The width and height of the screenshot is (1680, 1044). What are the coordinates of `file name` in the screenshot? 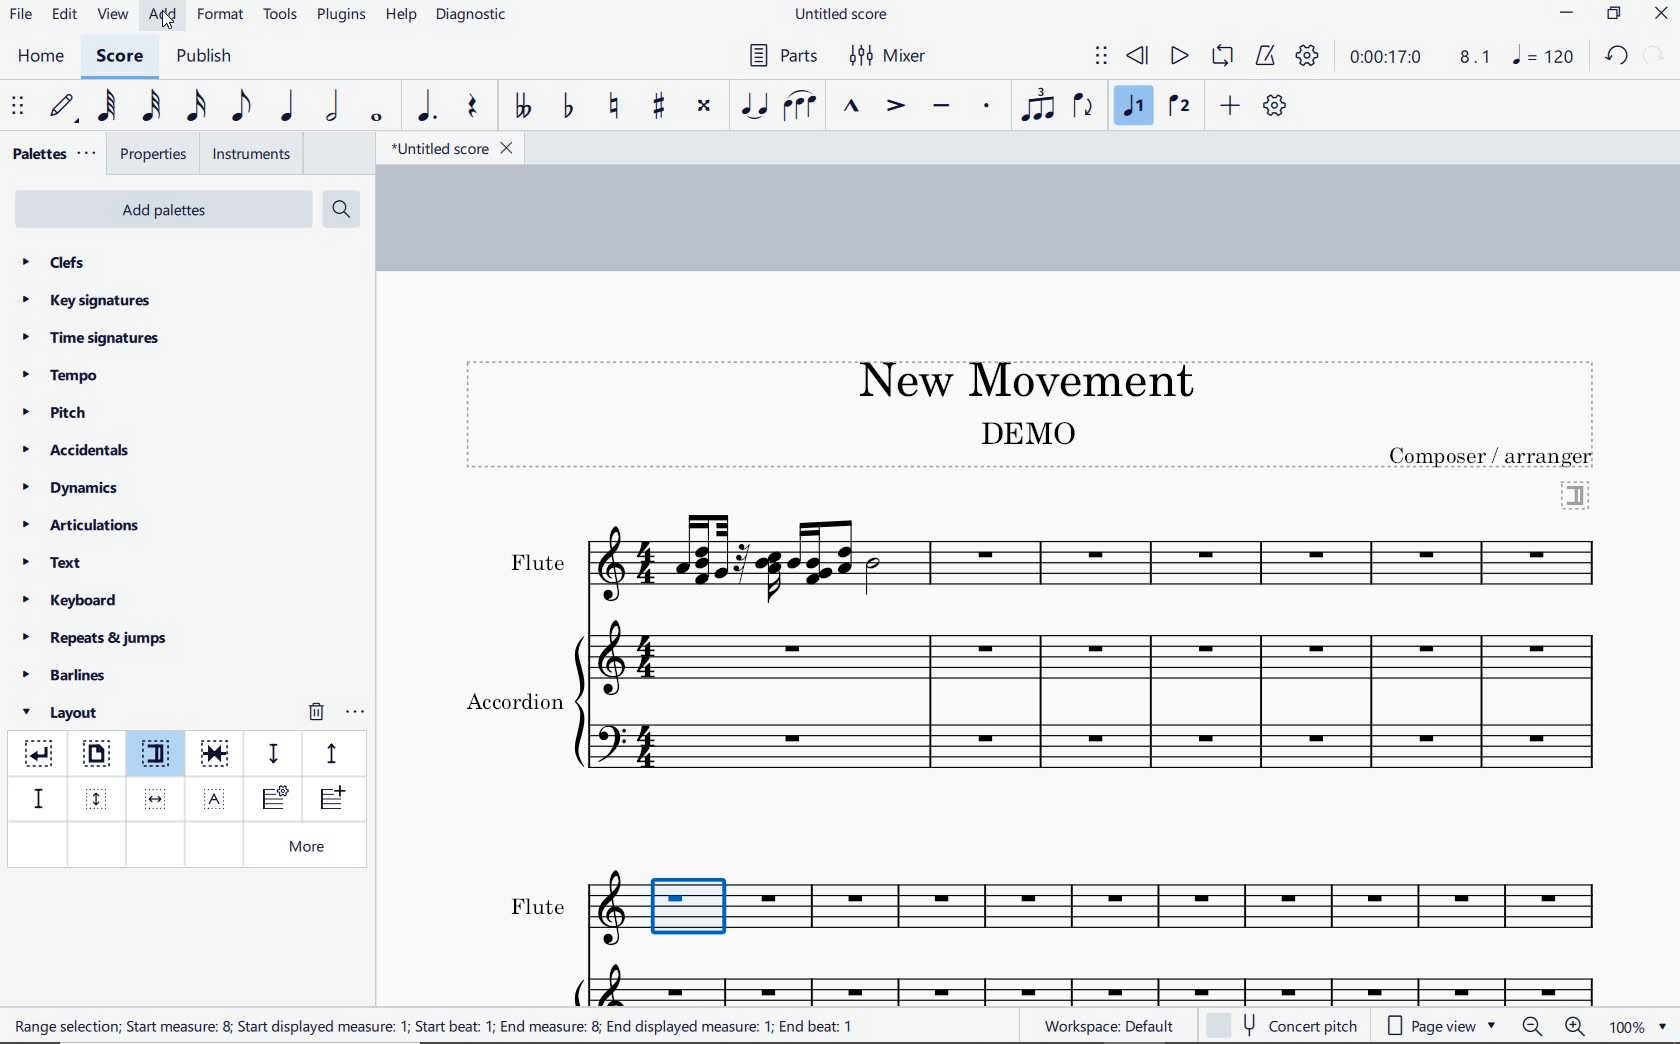 It's located at (844, 15).